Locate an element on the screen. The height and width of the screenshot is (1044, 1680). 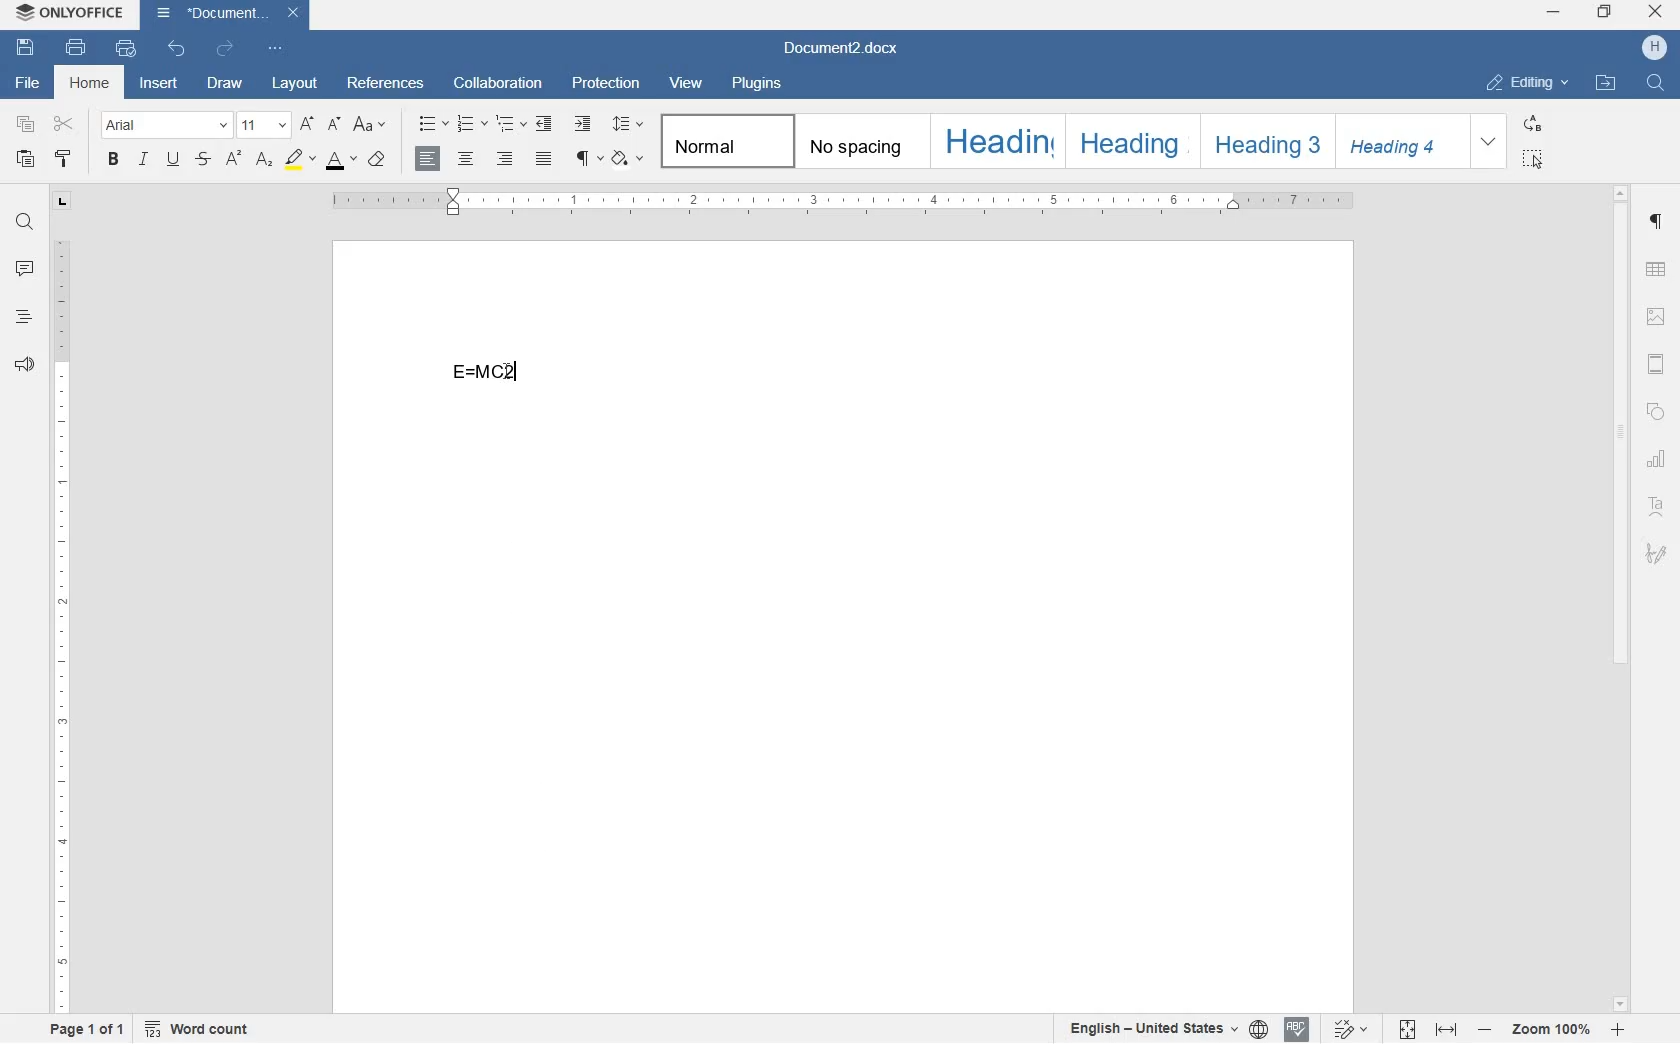
file name is located at coordinates (229, 17).